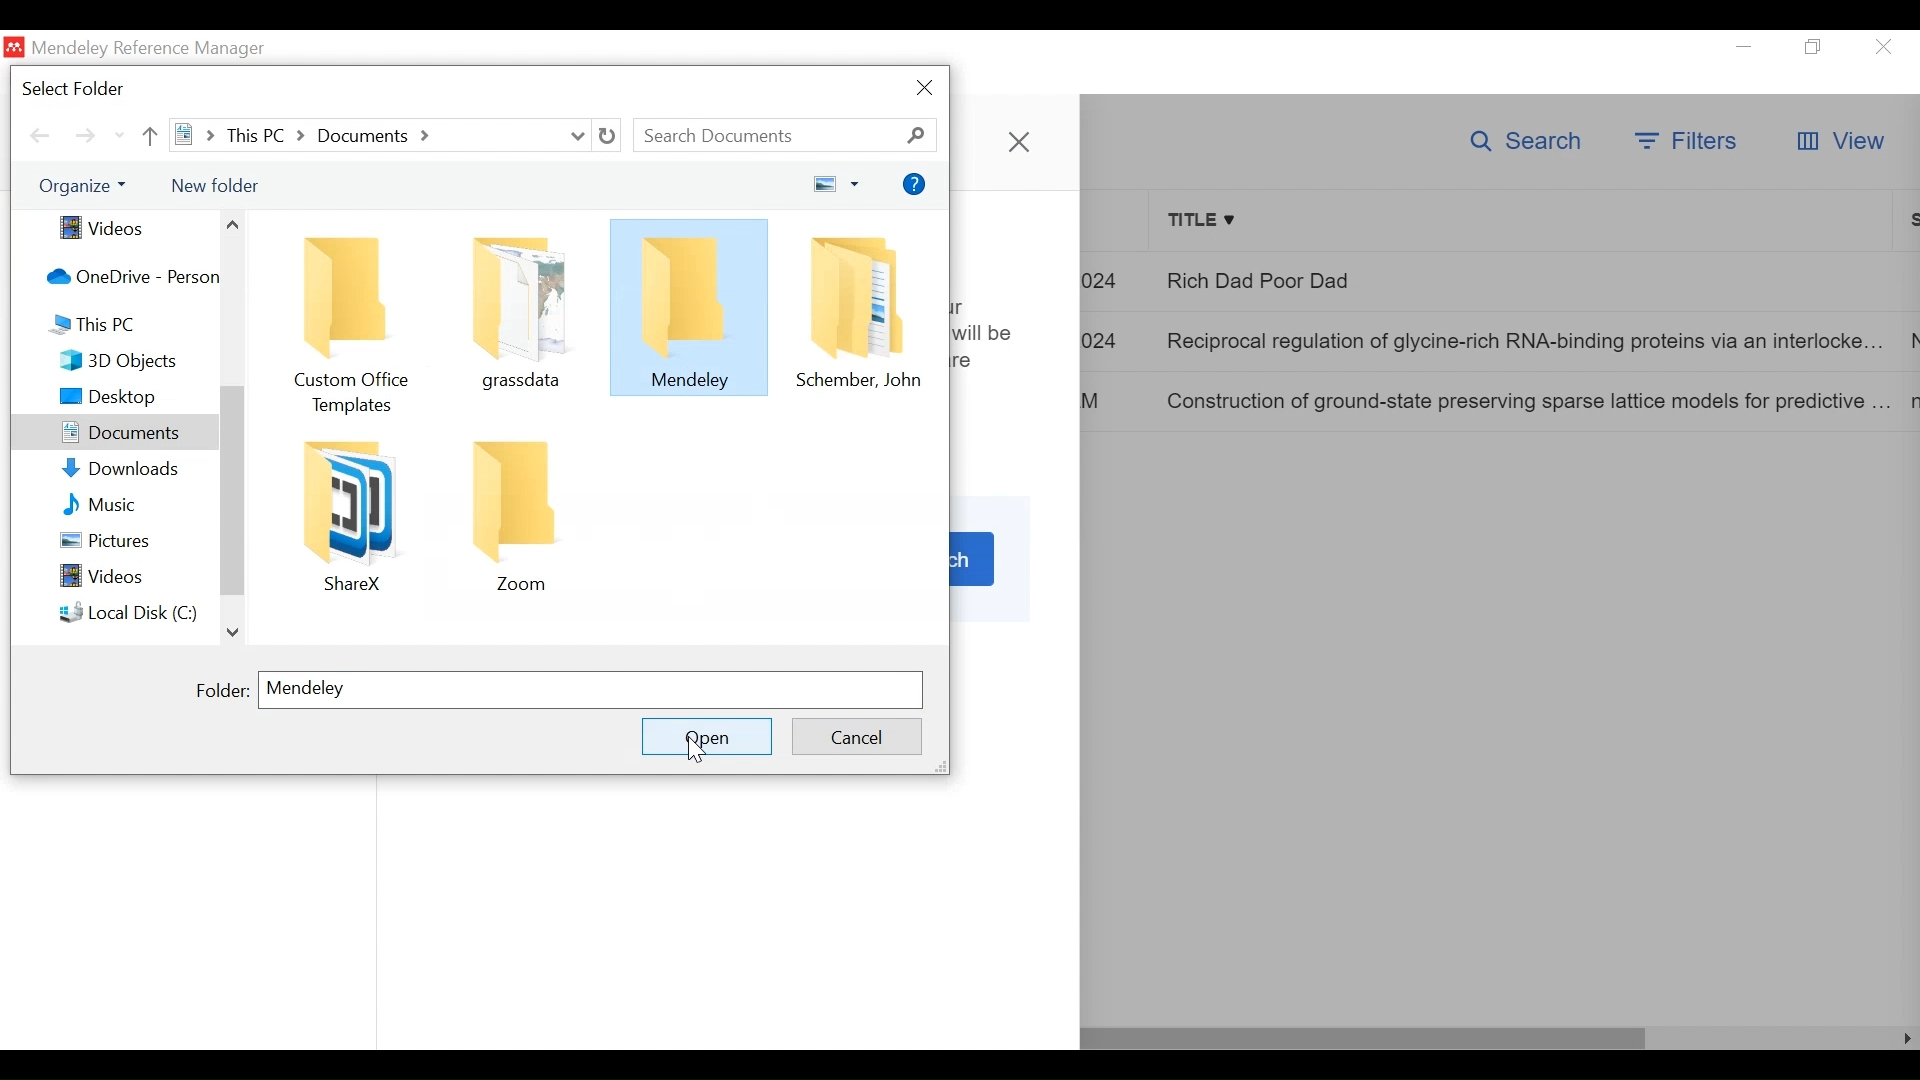 The height and width of the screenshot is (1080, 1920). What do you see at coordinates (517, 308) in the screenshot?
I see `Folder` at bounding box center [517, 308].